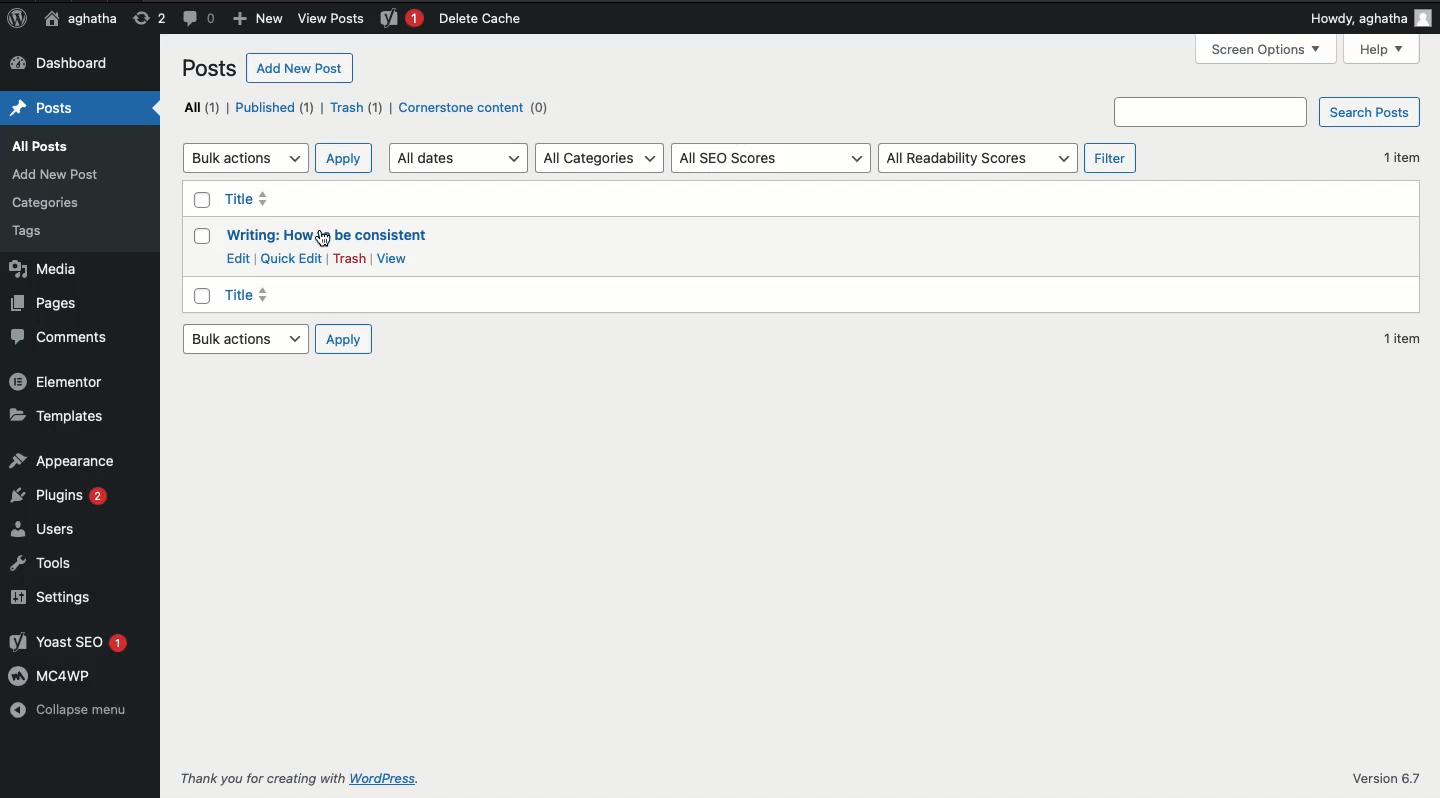 The width and height of the screenshot is (1440, 798). What do you see at coordinates (395, 778) in the screenshot?
I see `WordPress.` at bounding box center [395, 778].